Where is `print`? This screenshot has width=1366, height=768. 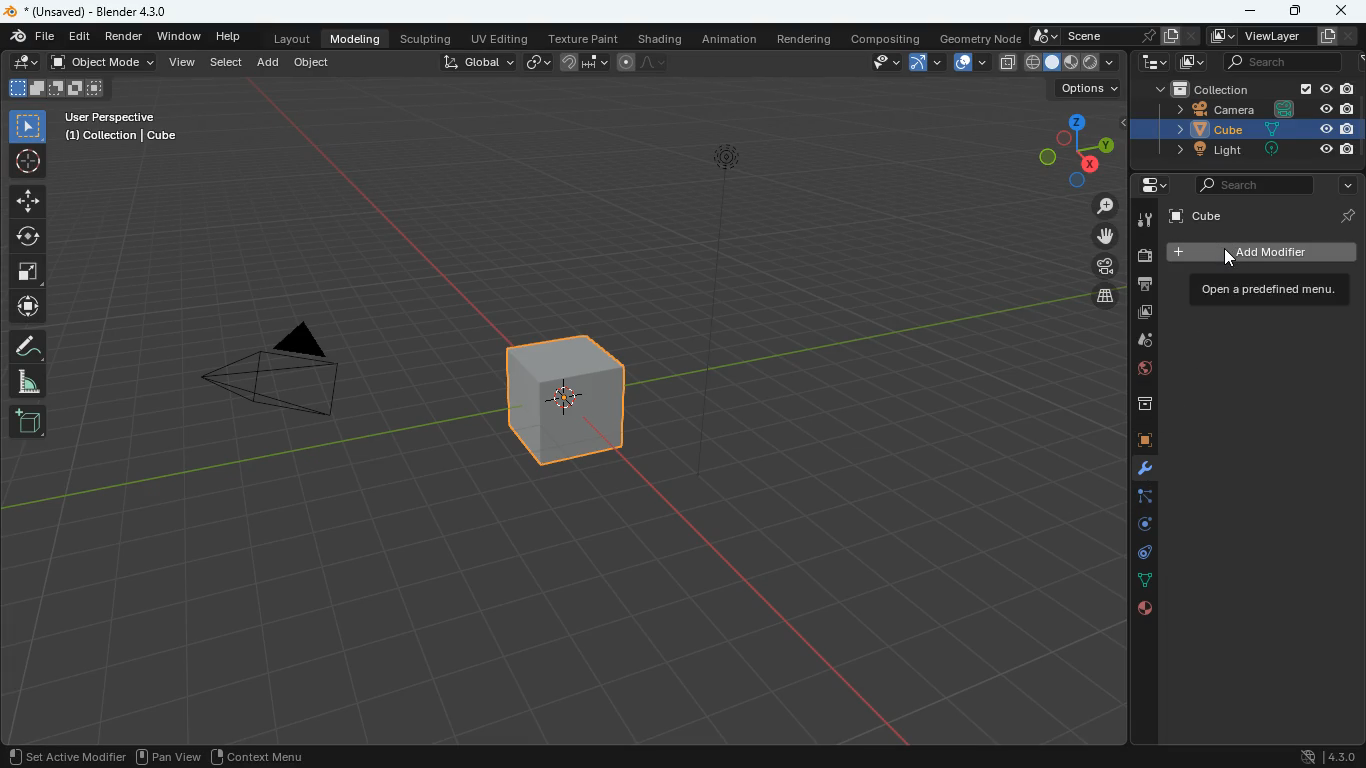 print is located at coordinates (1143, 286).